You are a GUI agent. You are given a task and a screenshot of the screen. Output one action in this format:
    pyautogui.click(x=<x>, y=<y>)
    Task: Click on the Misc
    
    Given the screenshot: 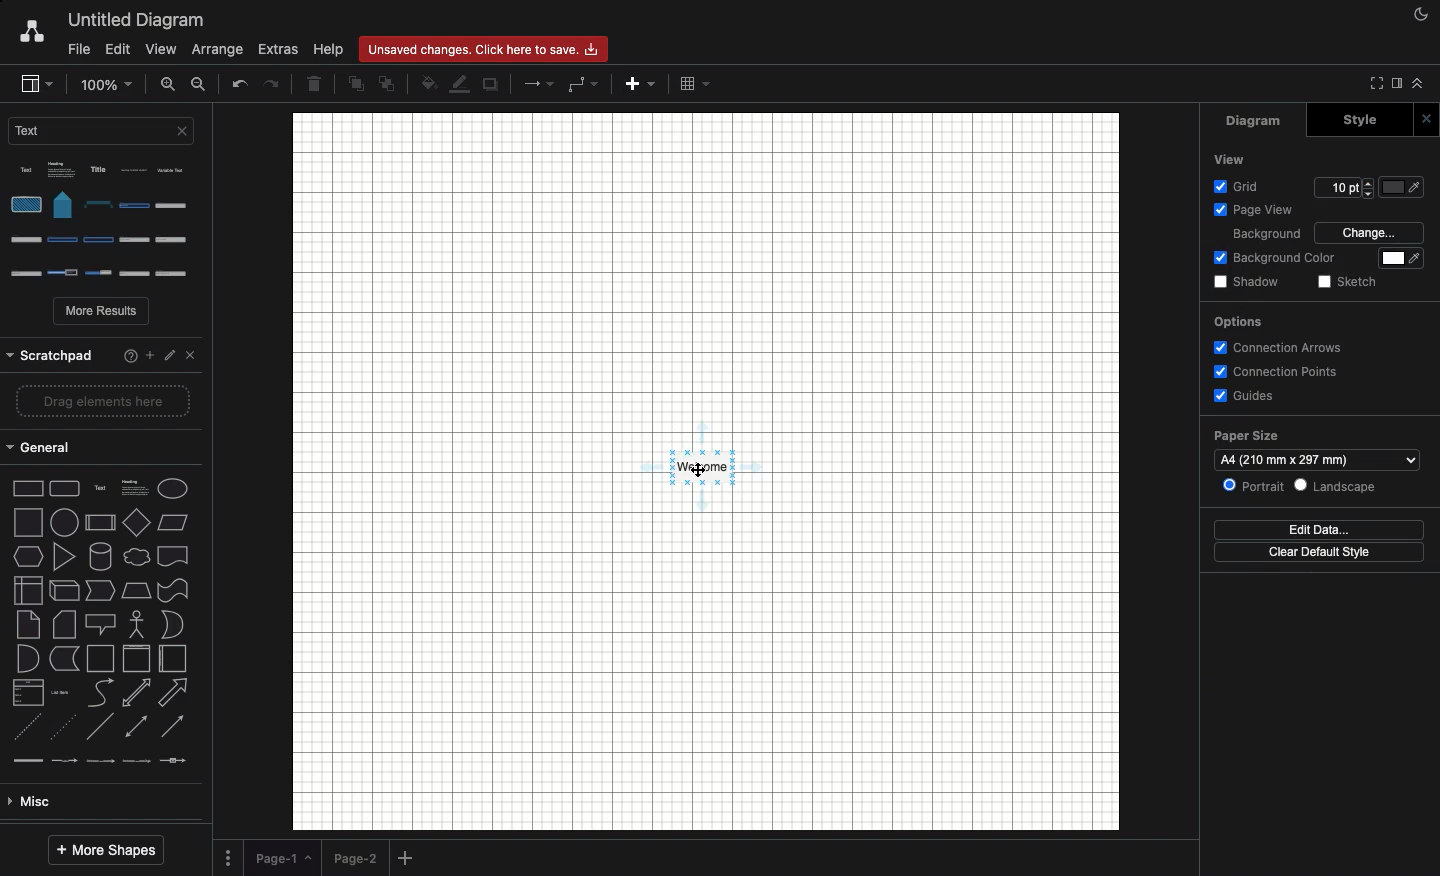 What is the action you would take?
    pyautogui.click(x=98, y=624)
    